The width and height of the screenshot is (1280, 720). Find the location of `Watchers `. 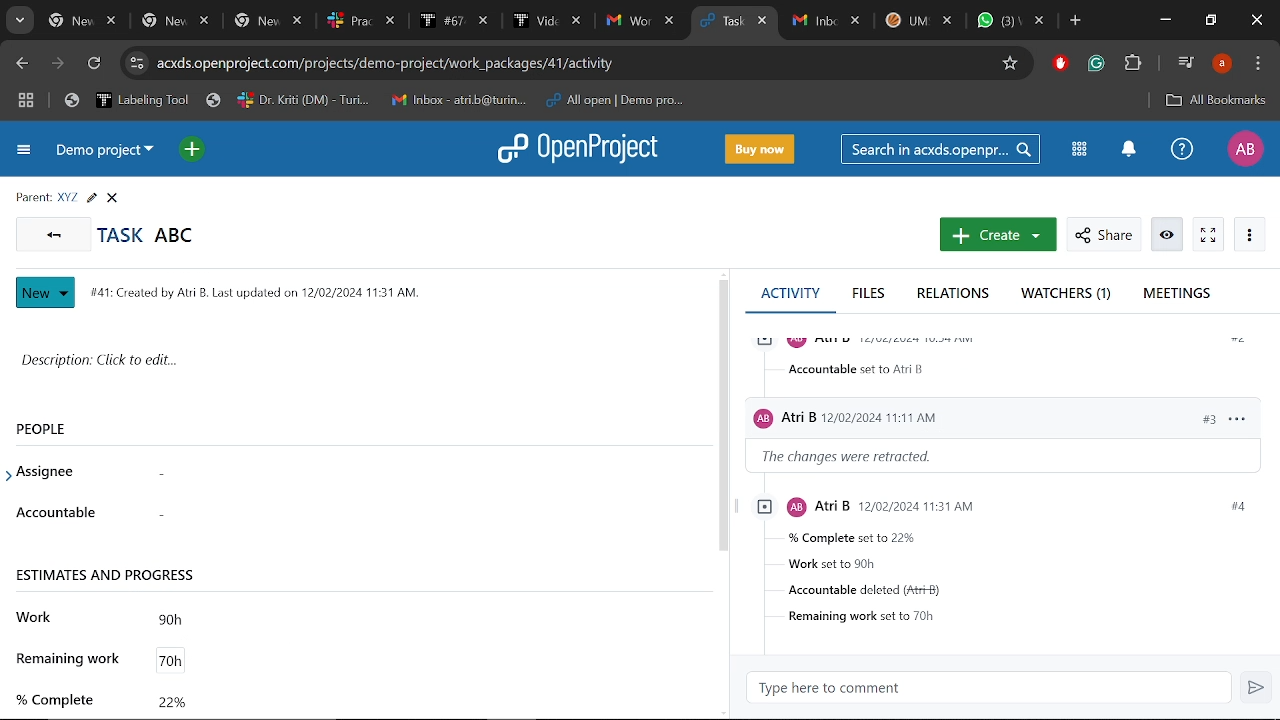

Watchers  is located at coordinates (1069, 295).